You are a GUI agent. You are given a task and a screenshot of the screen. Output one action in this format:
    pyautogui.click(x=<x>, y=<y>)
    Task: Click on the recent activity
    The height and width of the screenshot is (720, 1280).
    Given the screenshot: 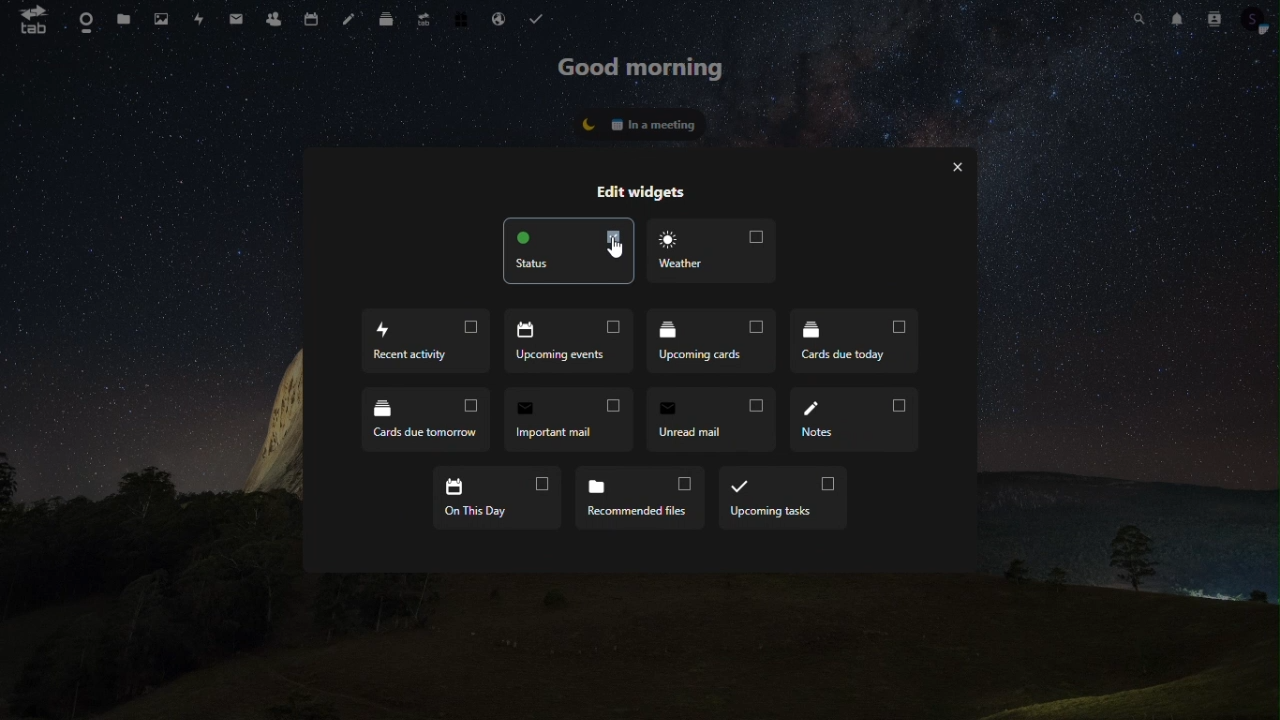 What is the action you would take?
    pyautogui.click(x=428, y=341)
    